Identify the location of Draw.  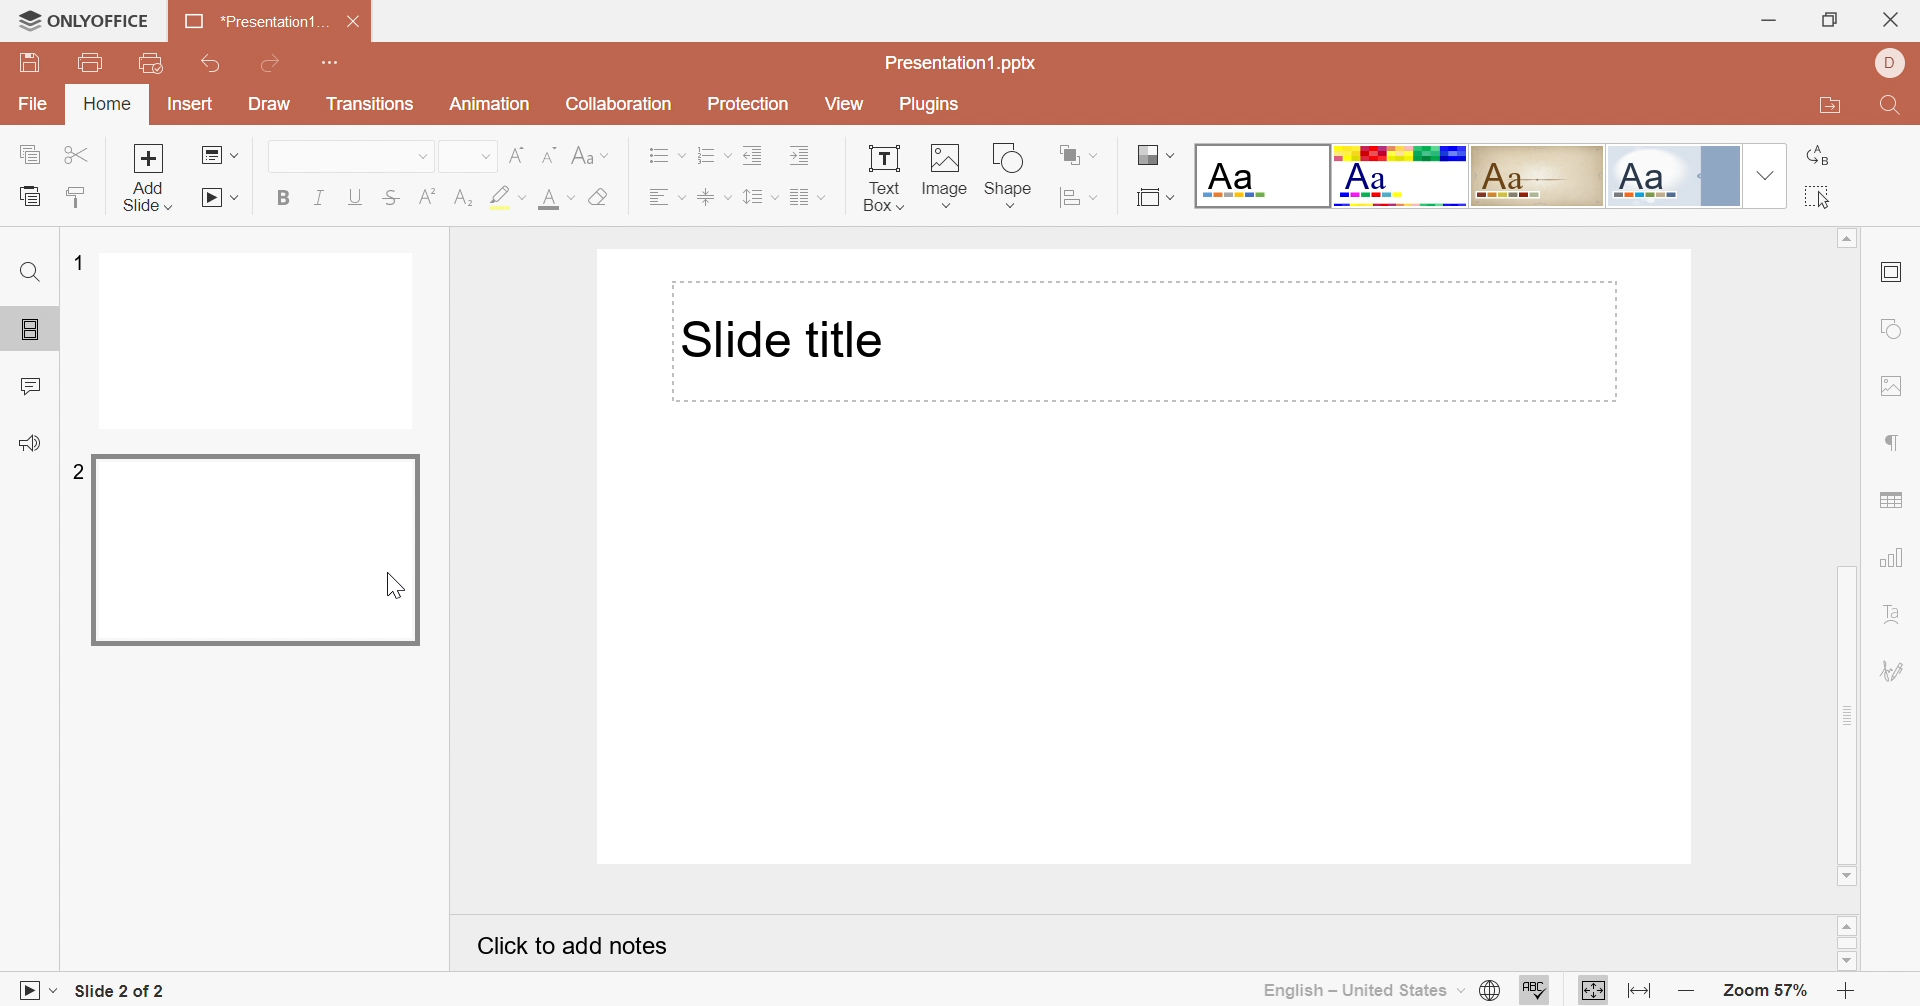
(269, 103).